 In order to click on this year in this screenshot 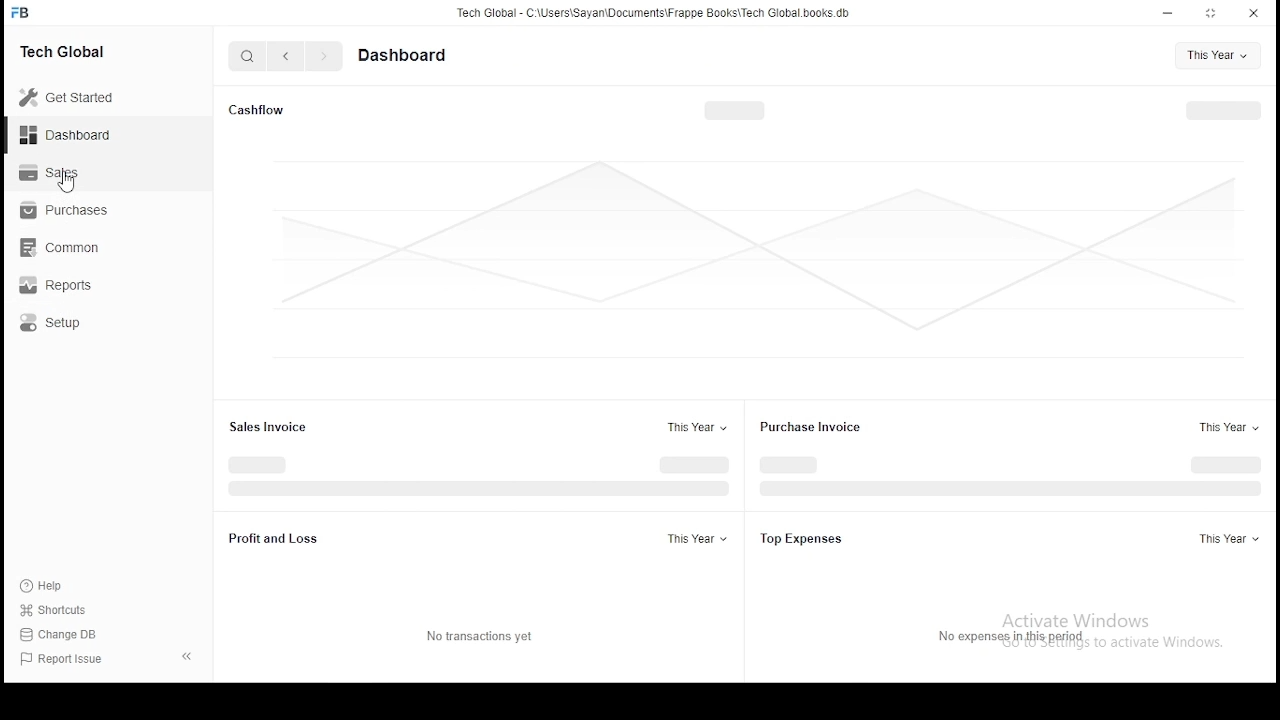, I will do `click(695, 427)`.